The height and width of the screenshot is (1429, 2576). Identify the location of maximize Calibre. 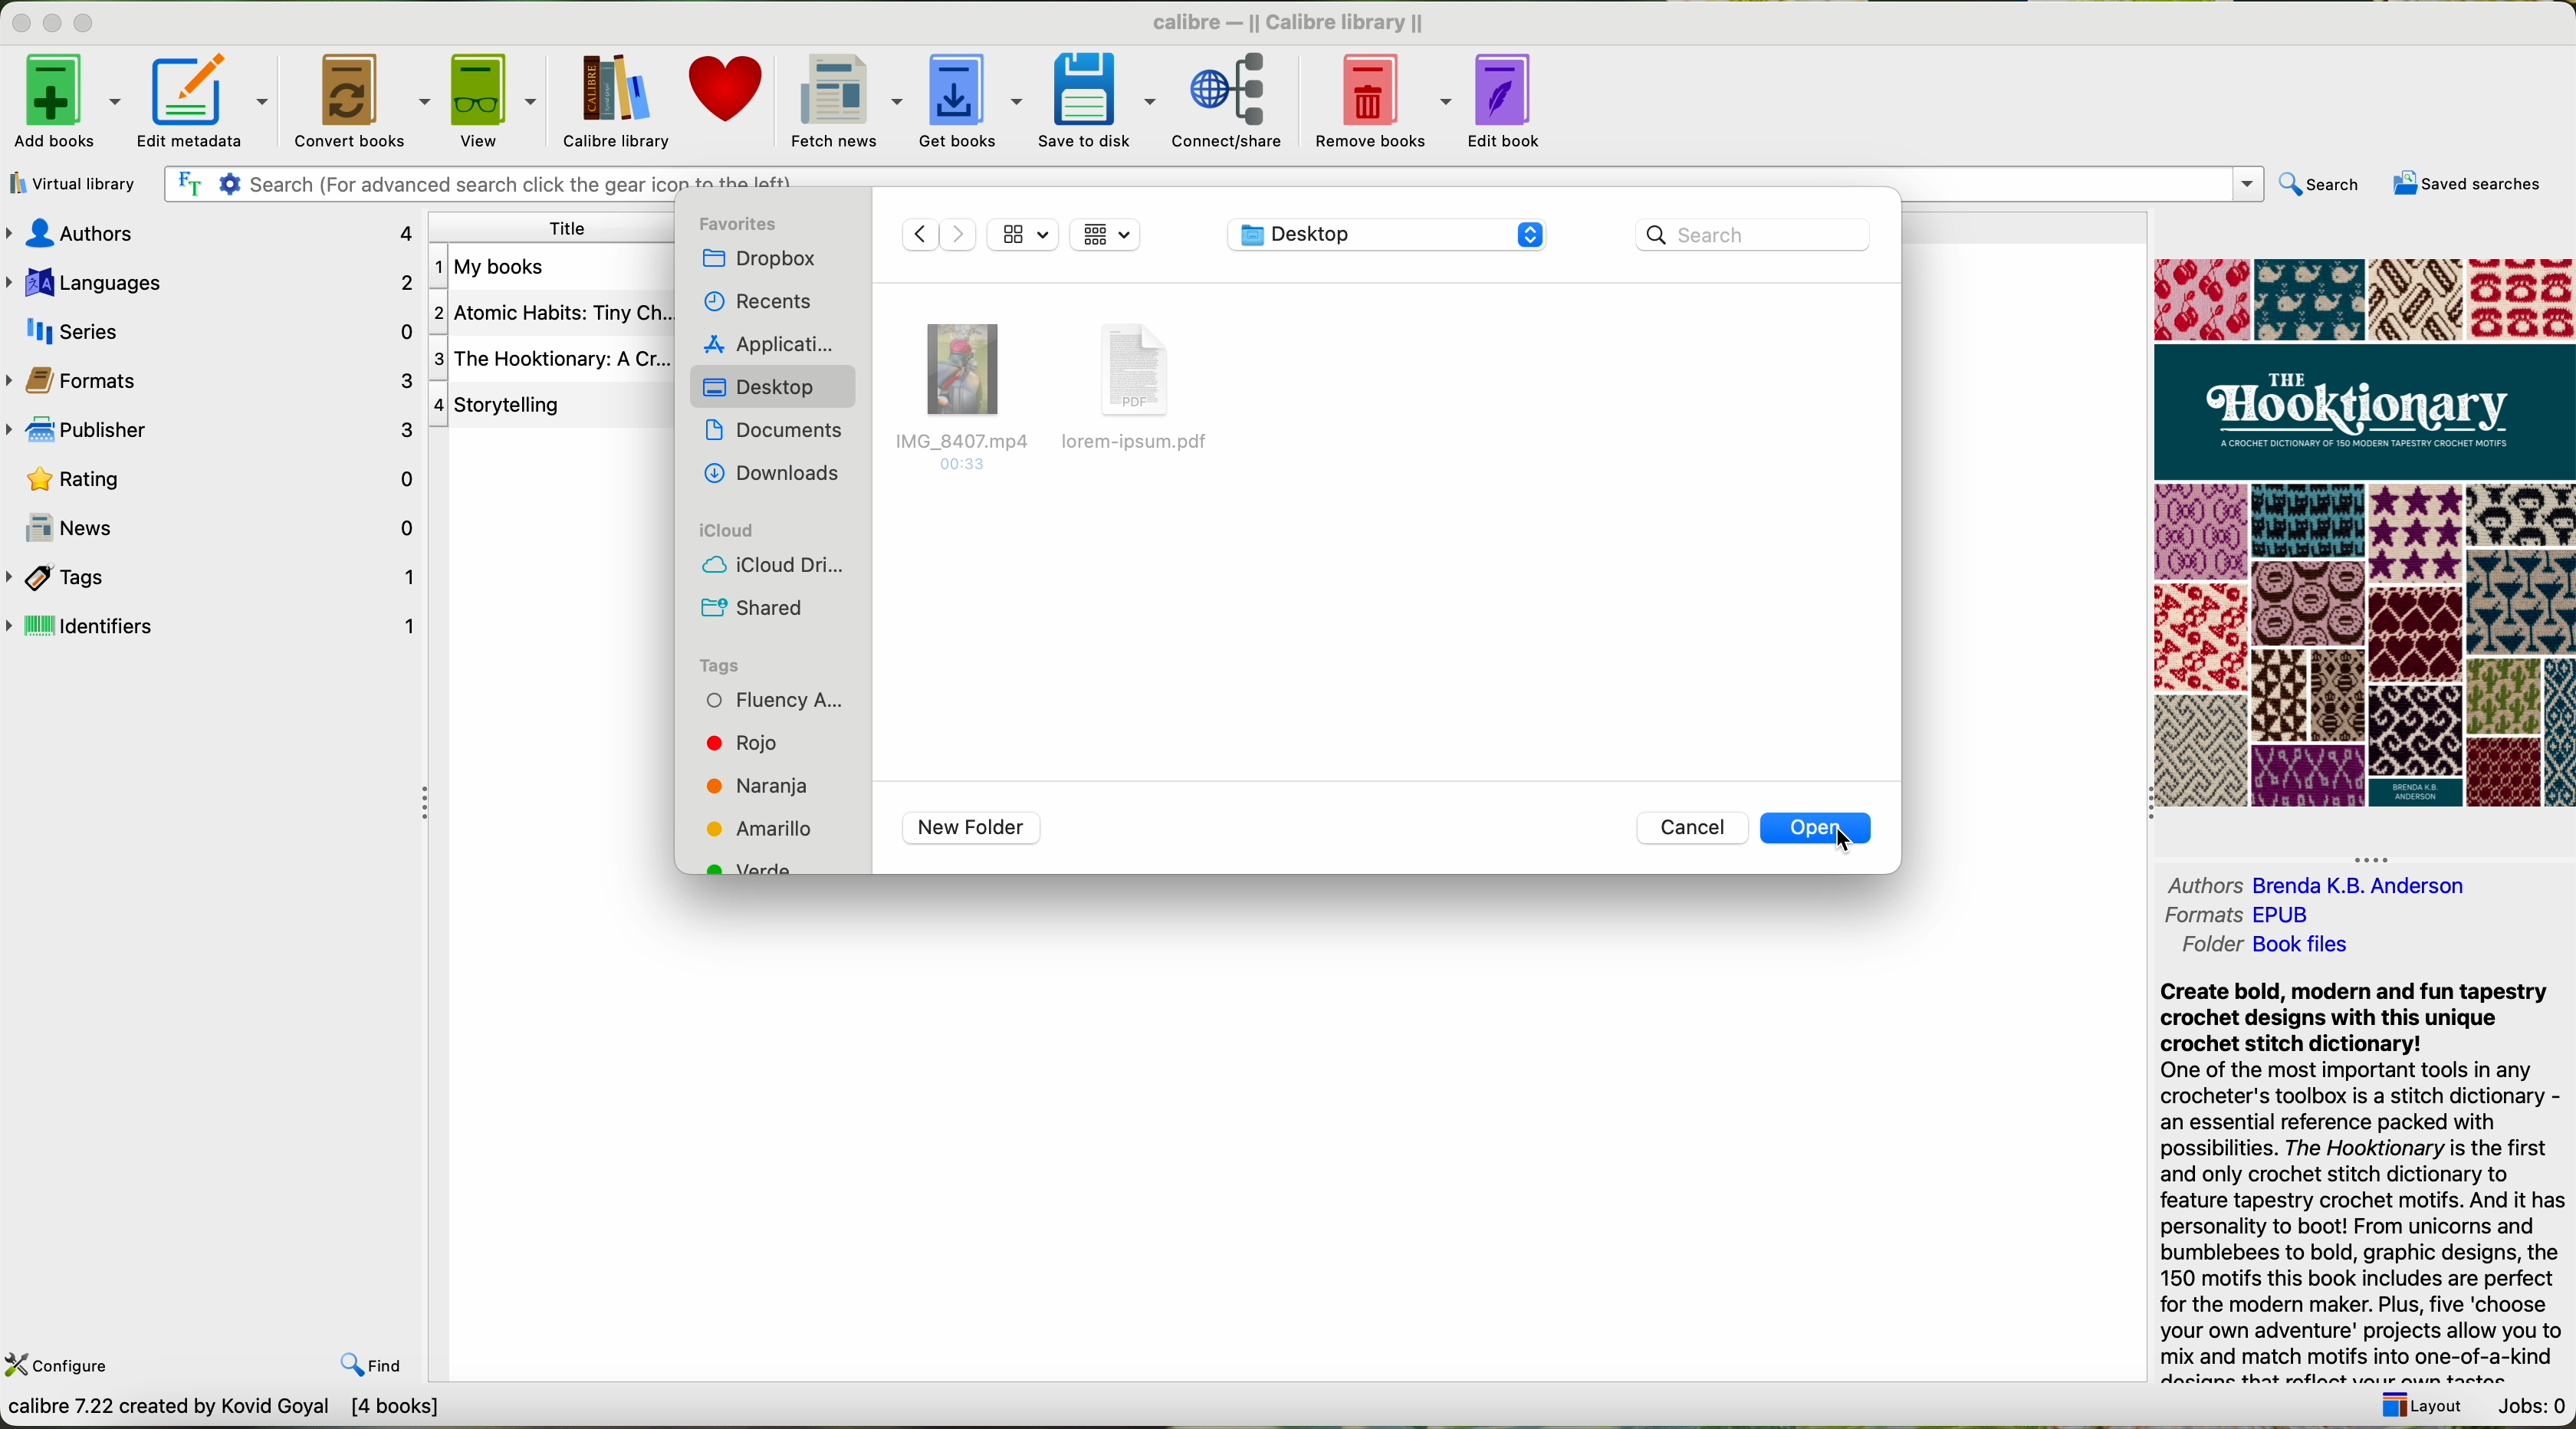
(88, 19).